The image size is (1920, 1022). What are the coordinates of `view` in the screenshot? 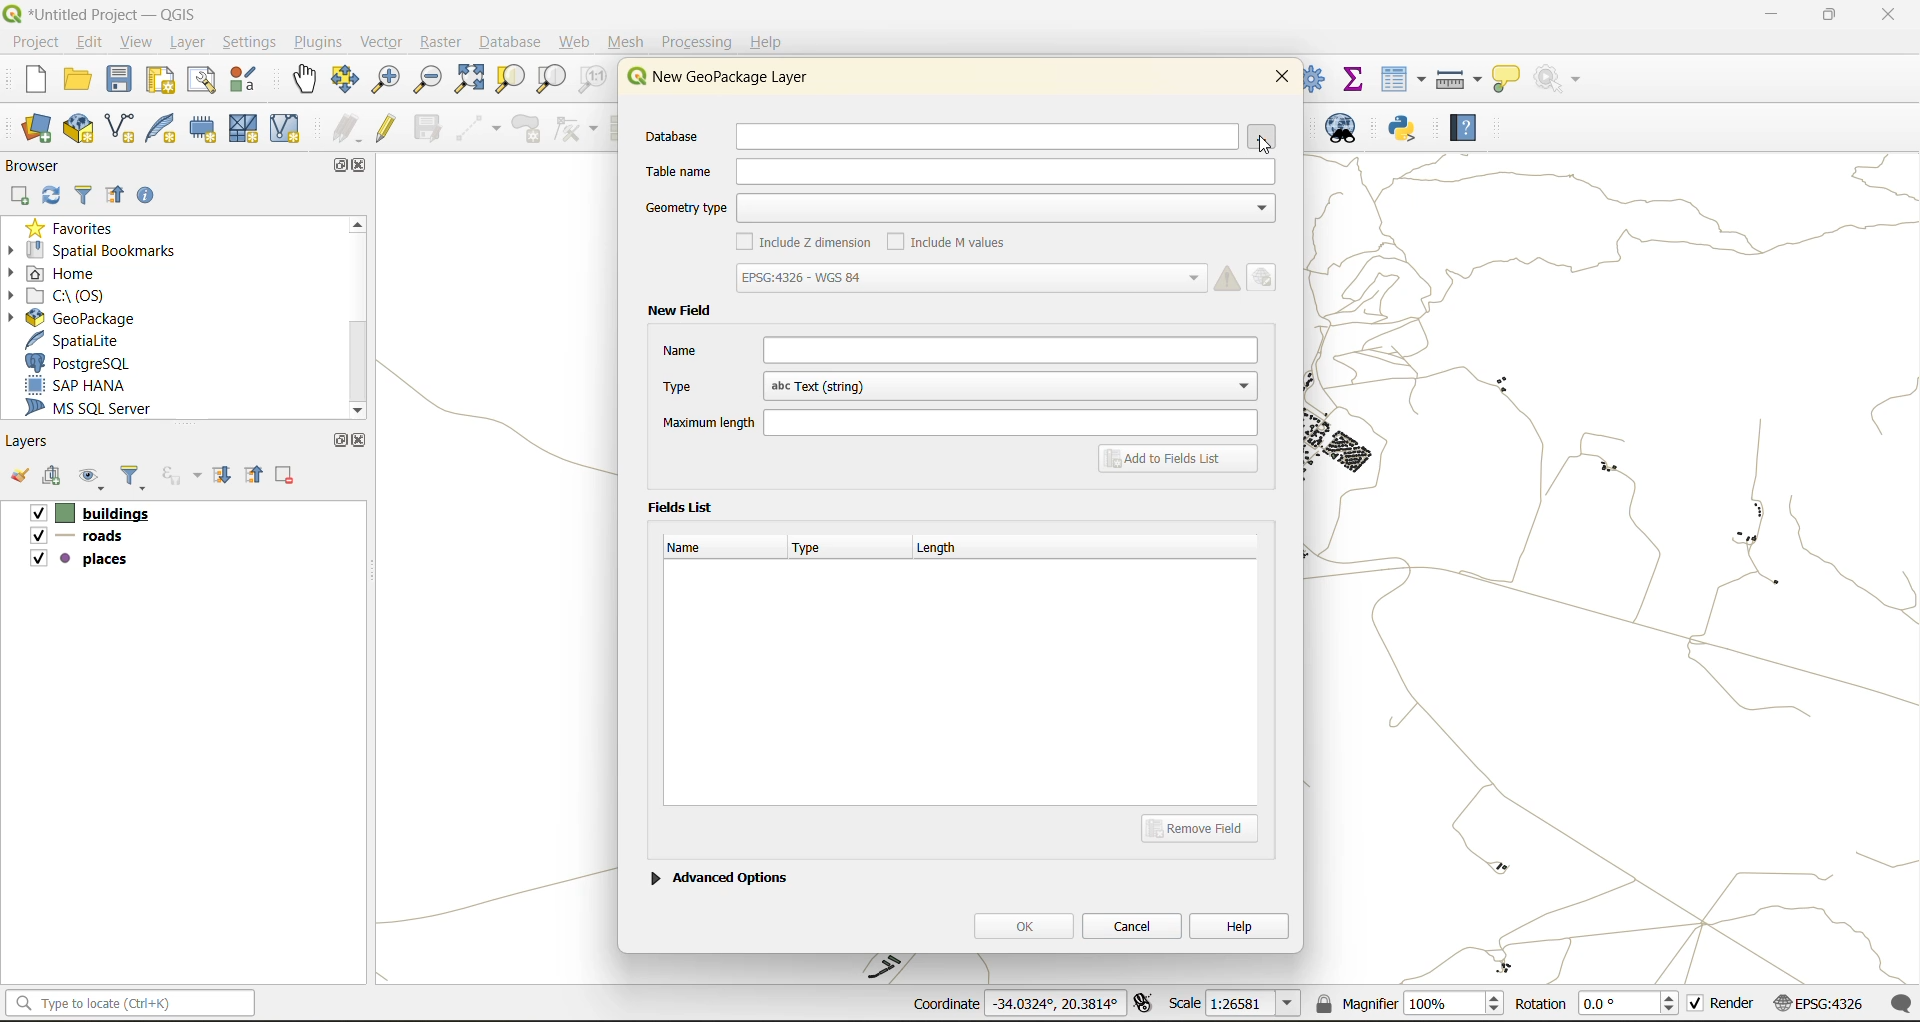 It's located at (139, 41).